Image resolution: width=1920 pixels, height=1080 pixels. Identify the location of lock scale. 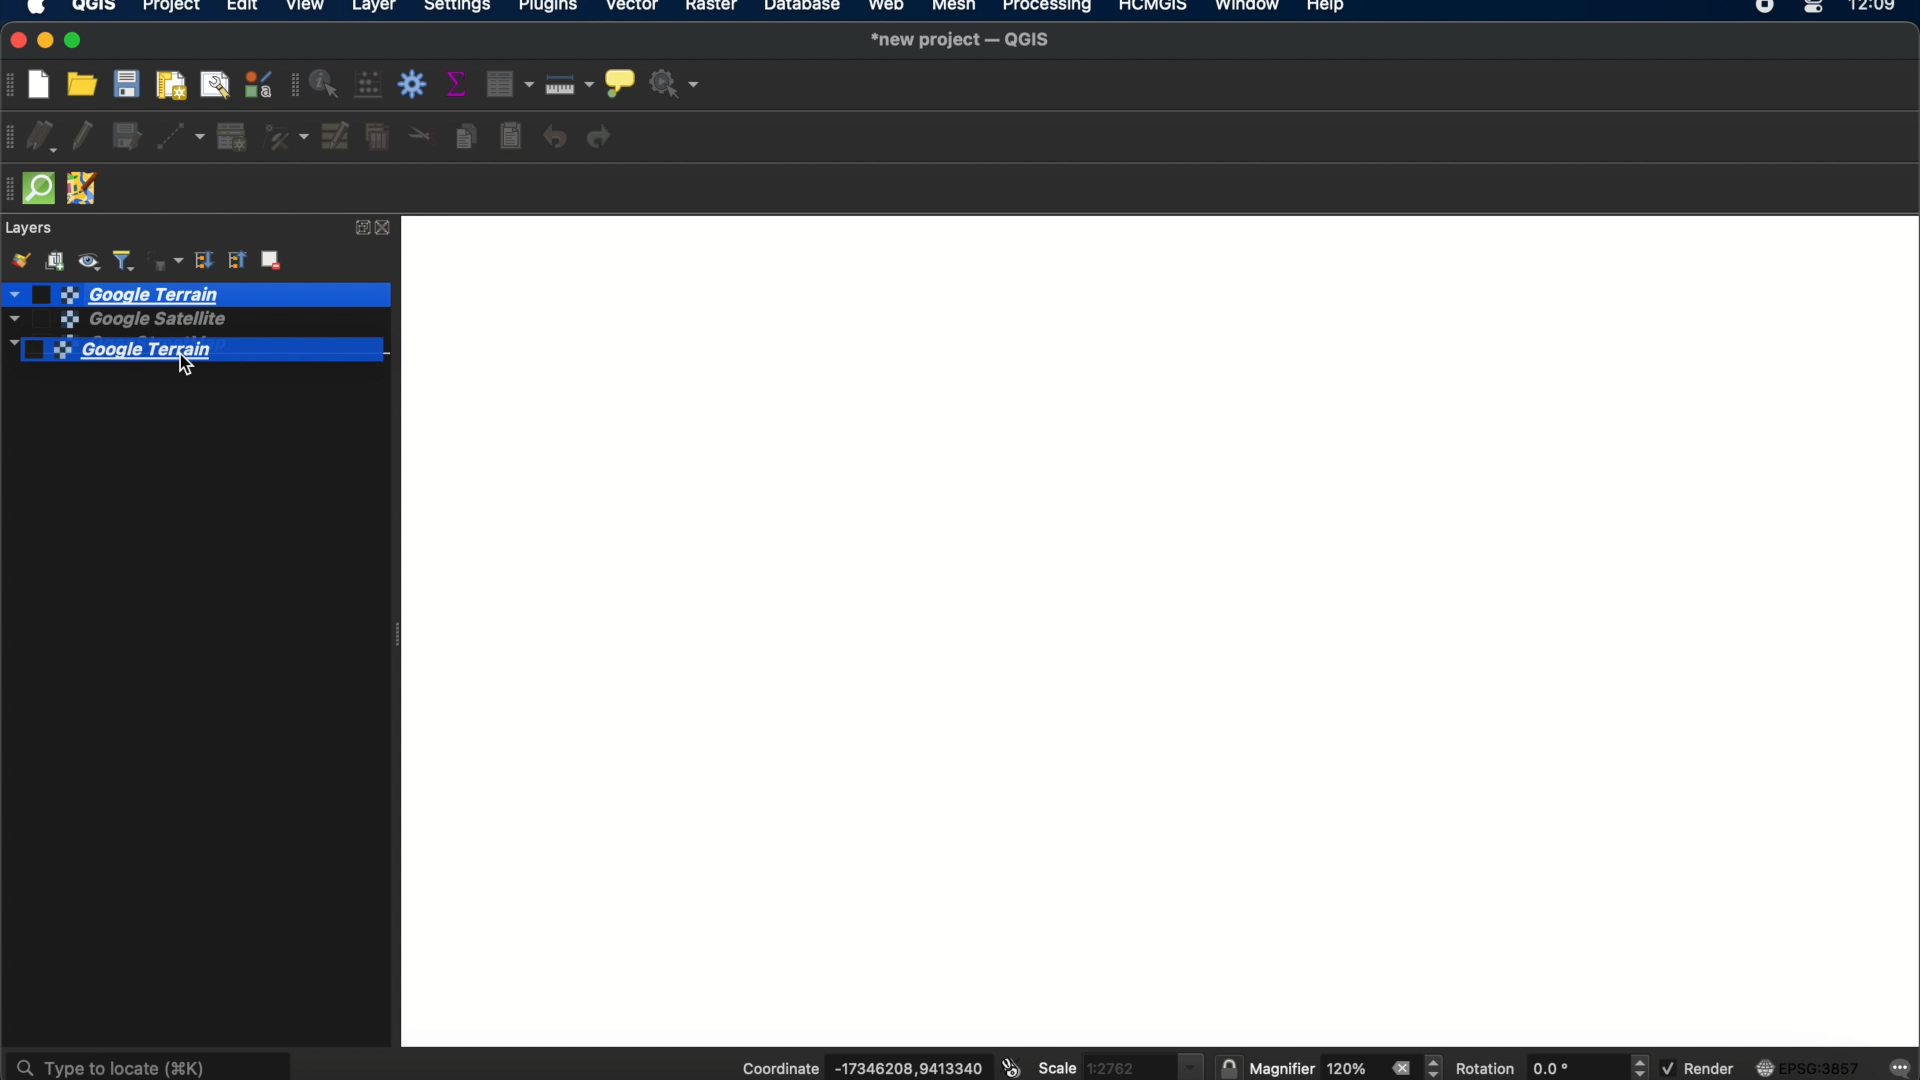
(1228, 1068).